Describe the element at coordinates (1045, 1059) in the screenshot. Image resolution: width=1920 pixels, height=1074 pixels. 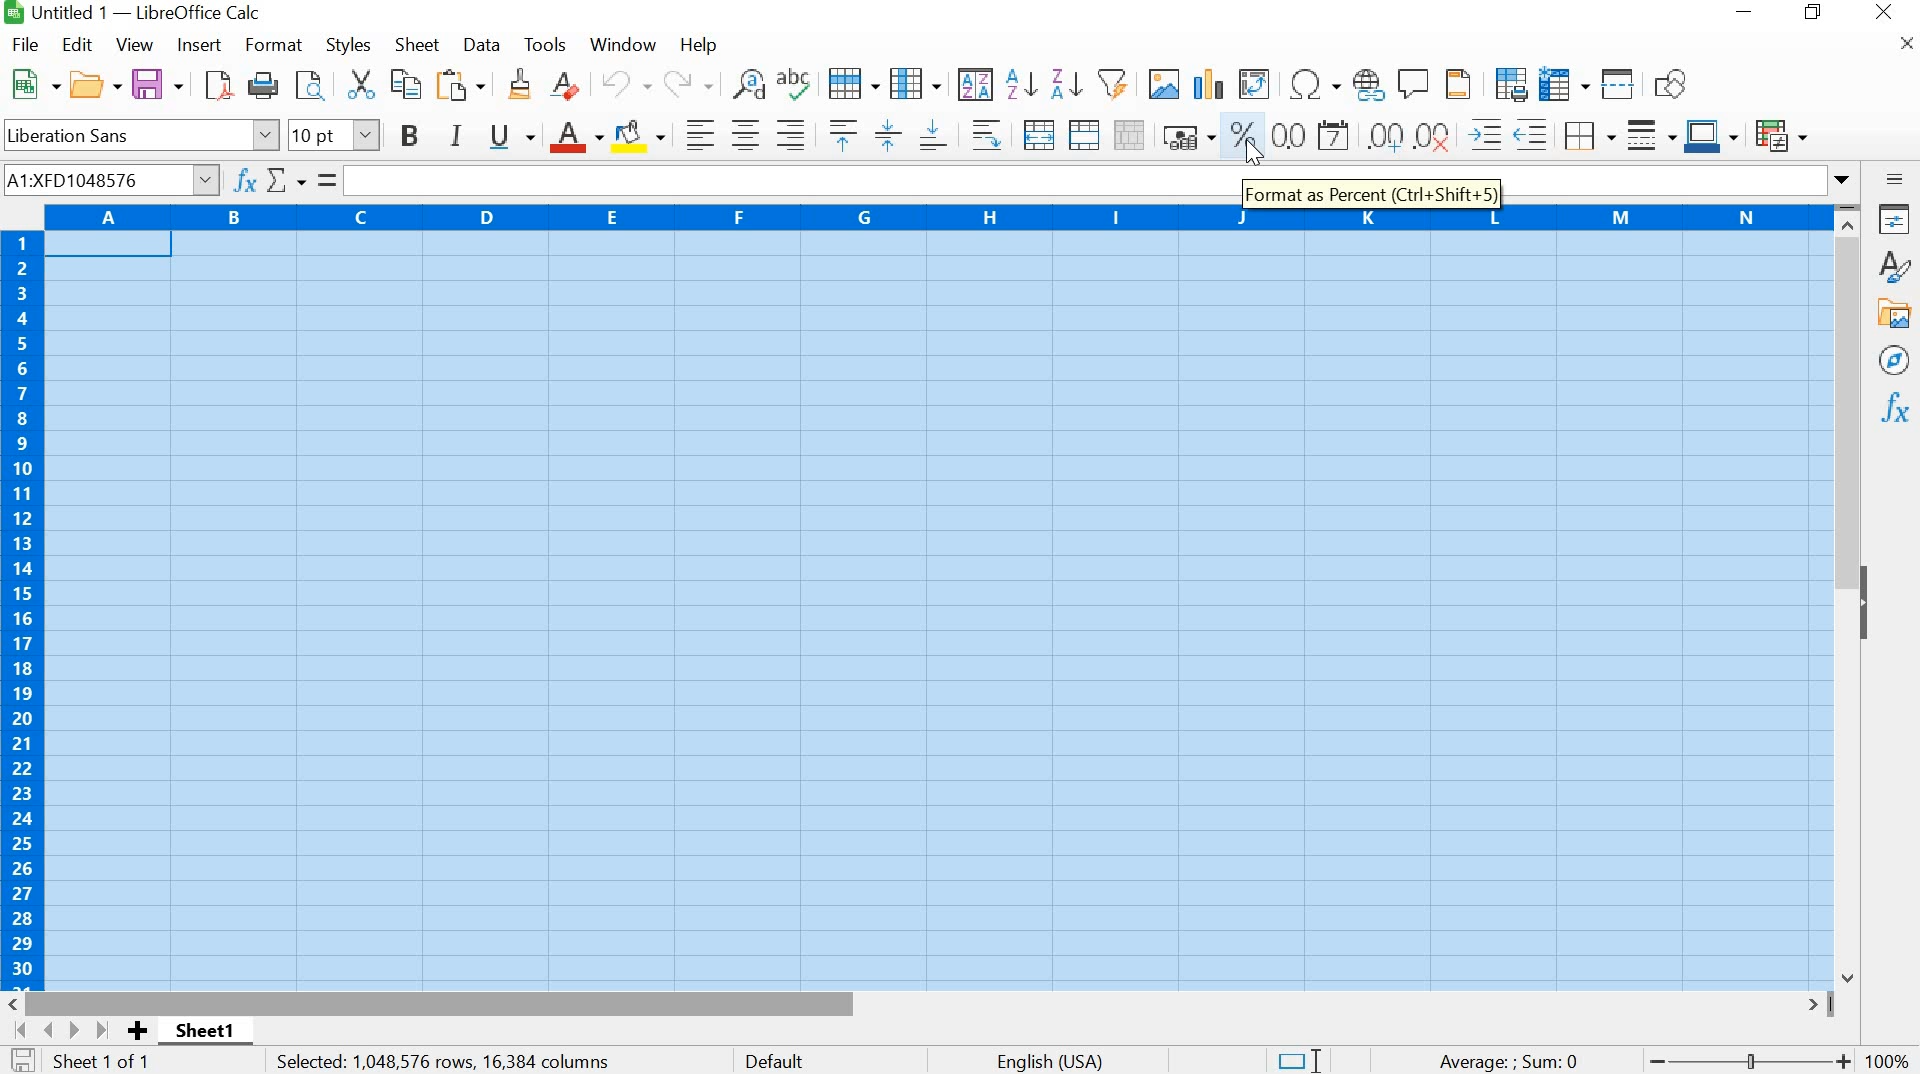
I see `English (USA)` at that location.